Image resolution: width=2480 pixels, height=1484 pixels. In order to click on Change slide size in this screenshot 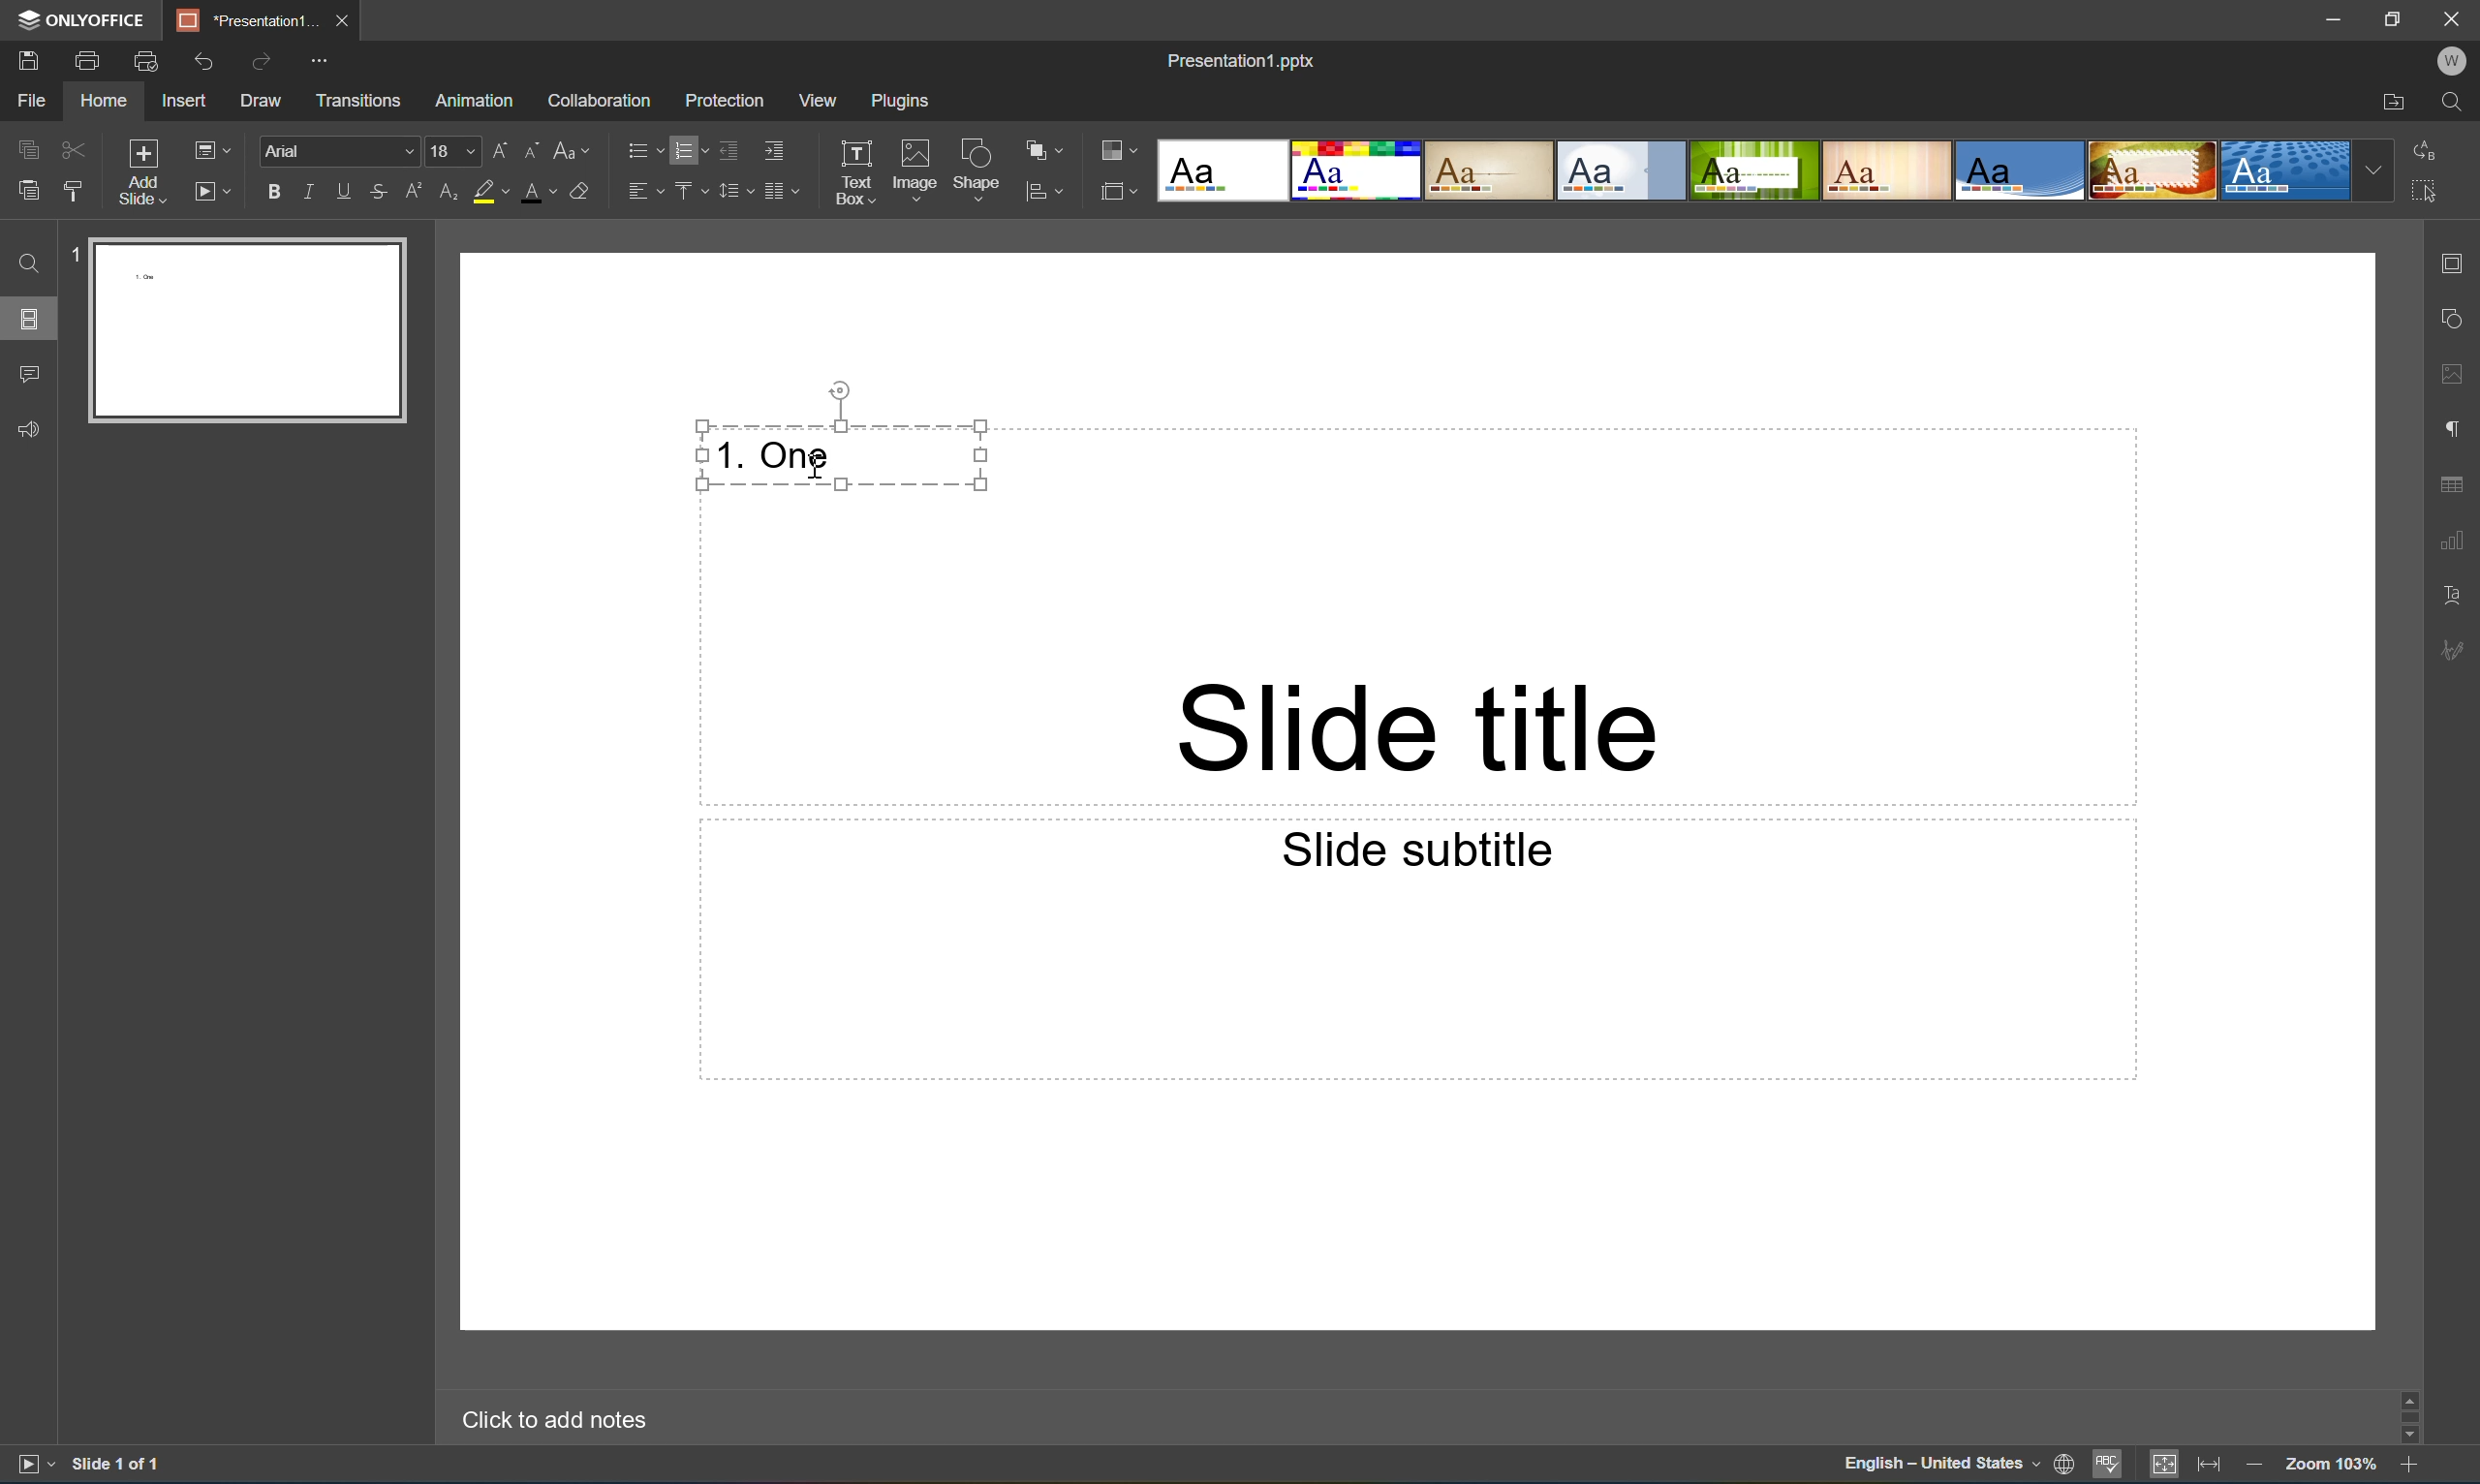, I will do `click(1116, 190)`.